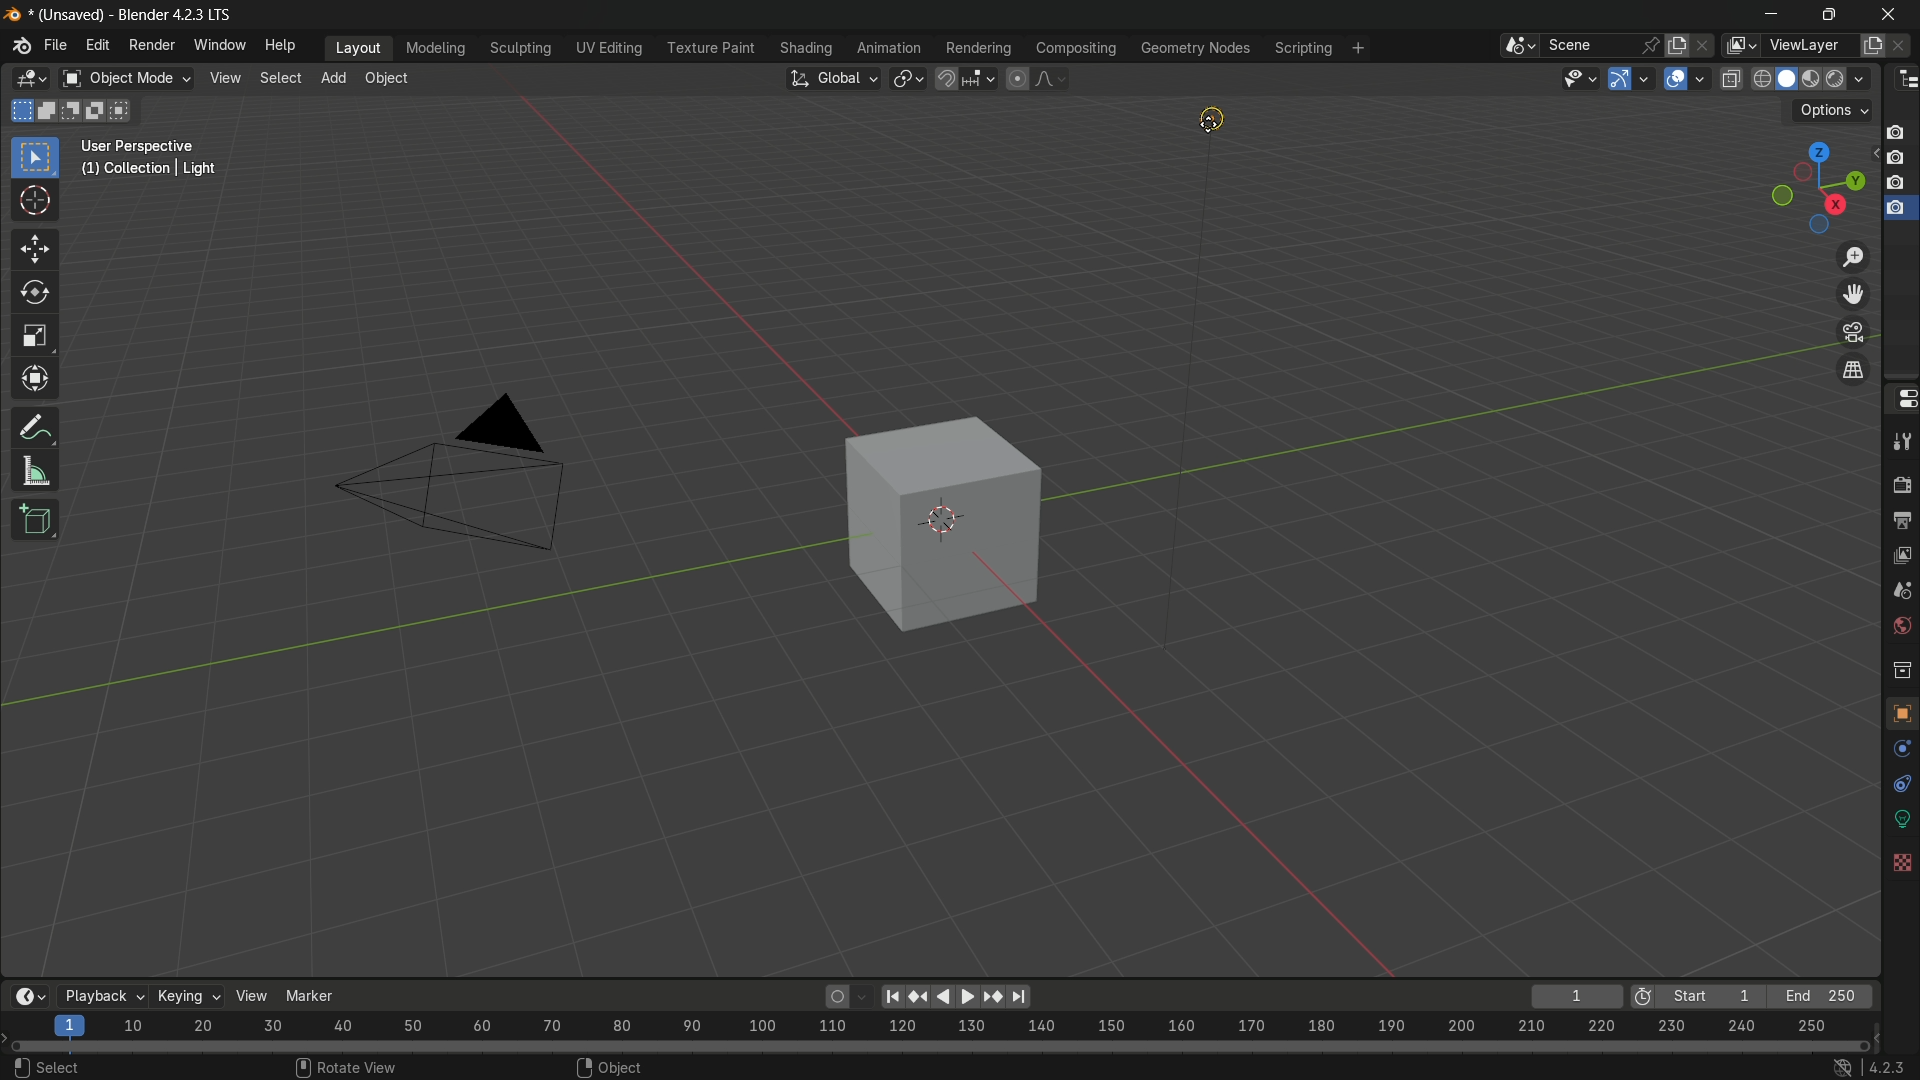 The height and width of the screenshot is (1080, 1920). What do you see at coordinates (35, 156) in the screenshot?
I see `select box` at bounding box center [35, 156].